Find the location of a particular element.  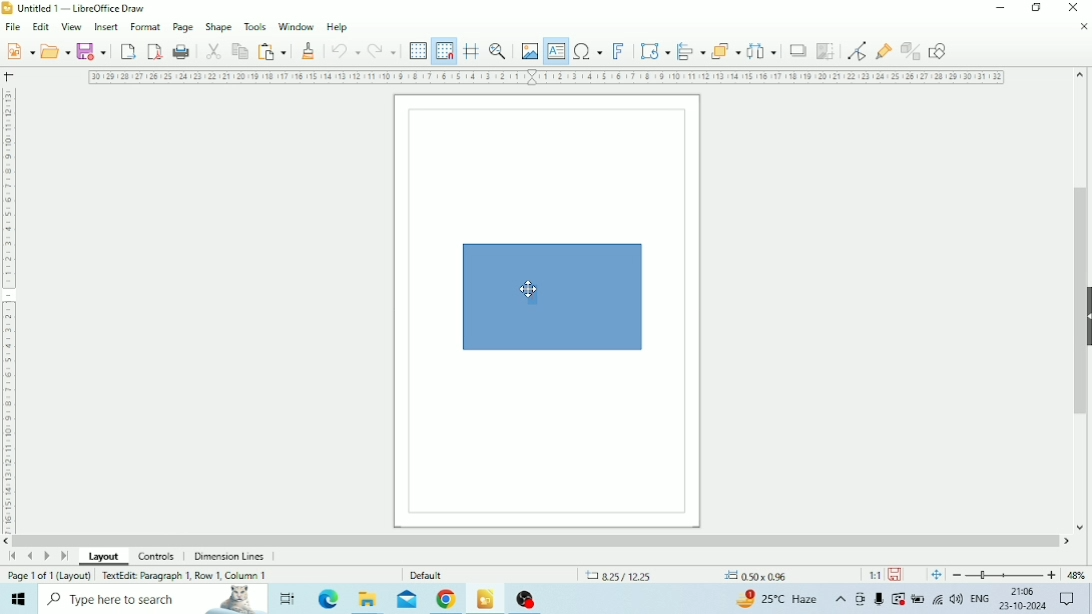

Speakers is located at coordinates (957, 599).